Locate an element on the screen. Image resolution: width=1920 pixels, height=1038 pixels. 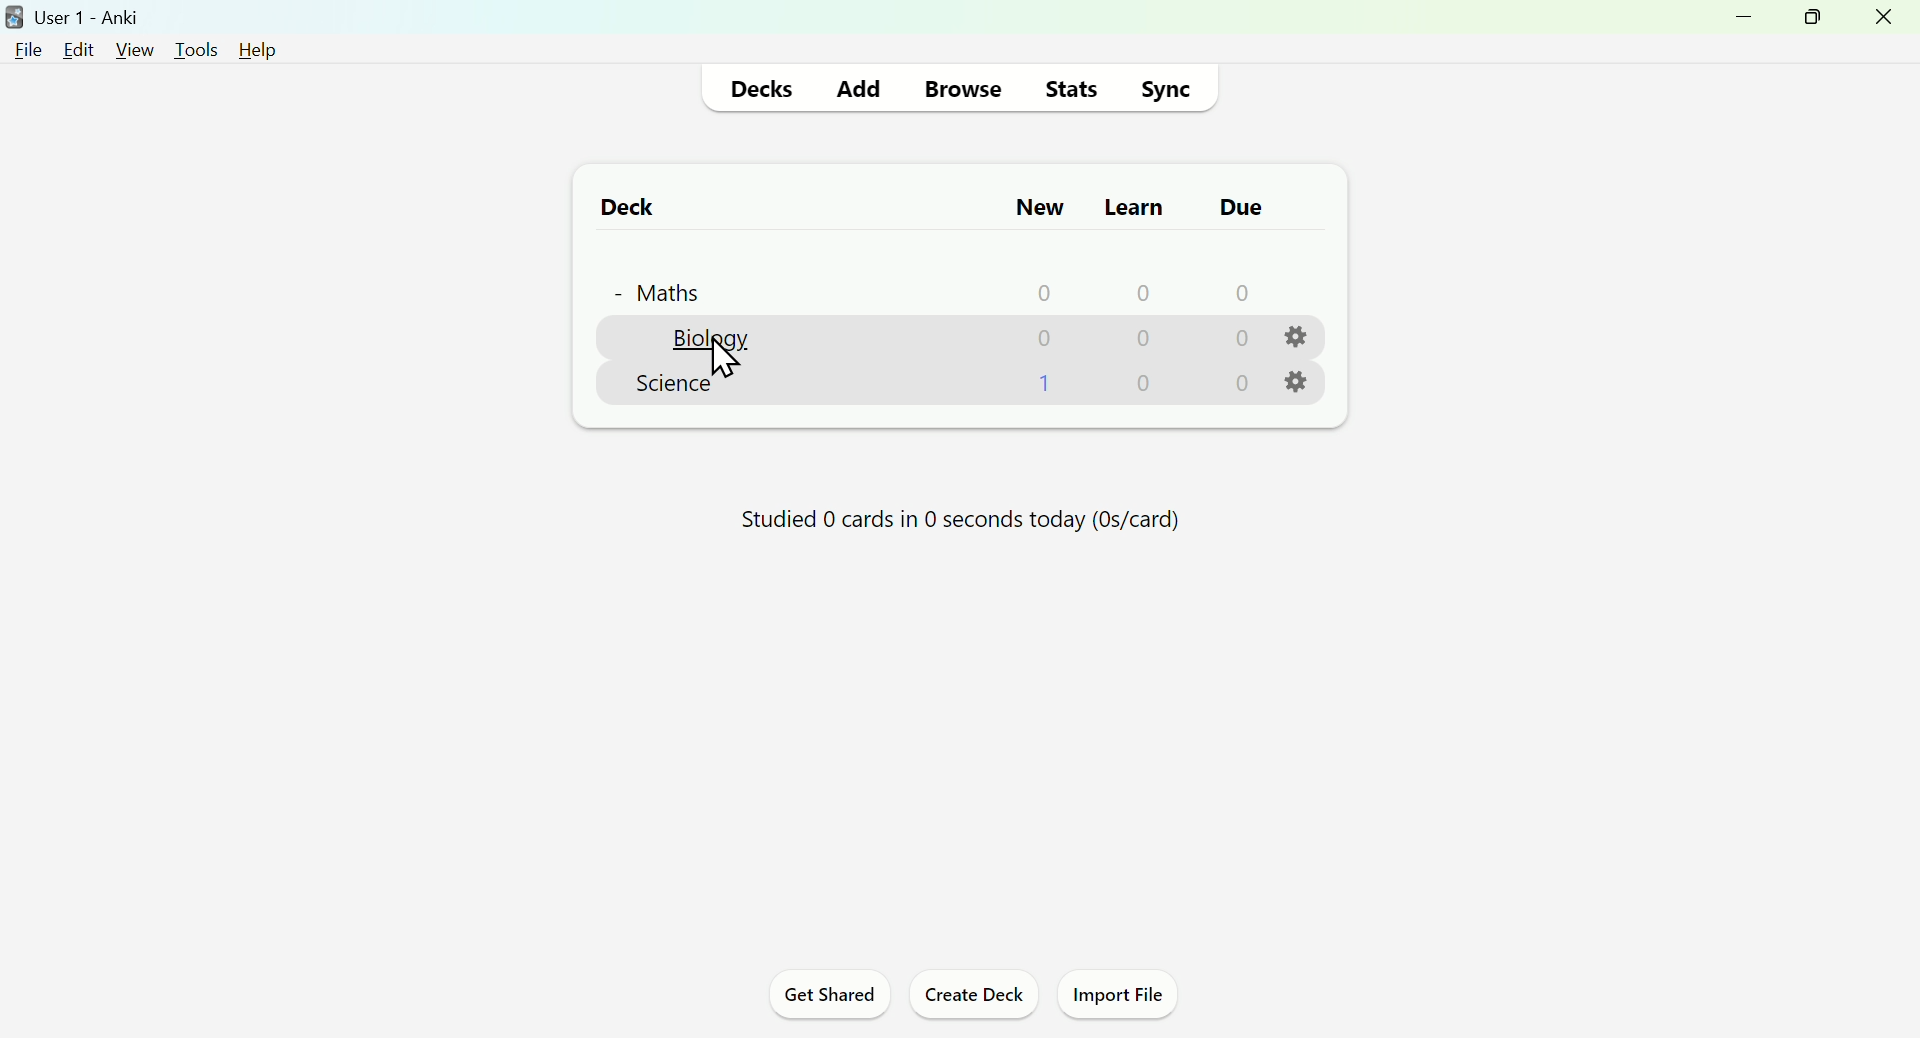
Close is located at coordinates (1887, 23).